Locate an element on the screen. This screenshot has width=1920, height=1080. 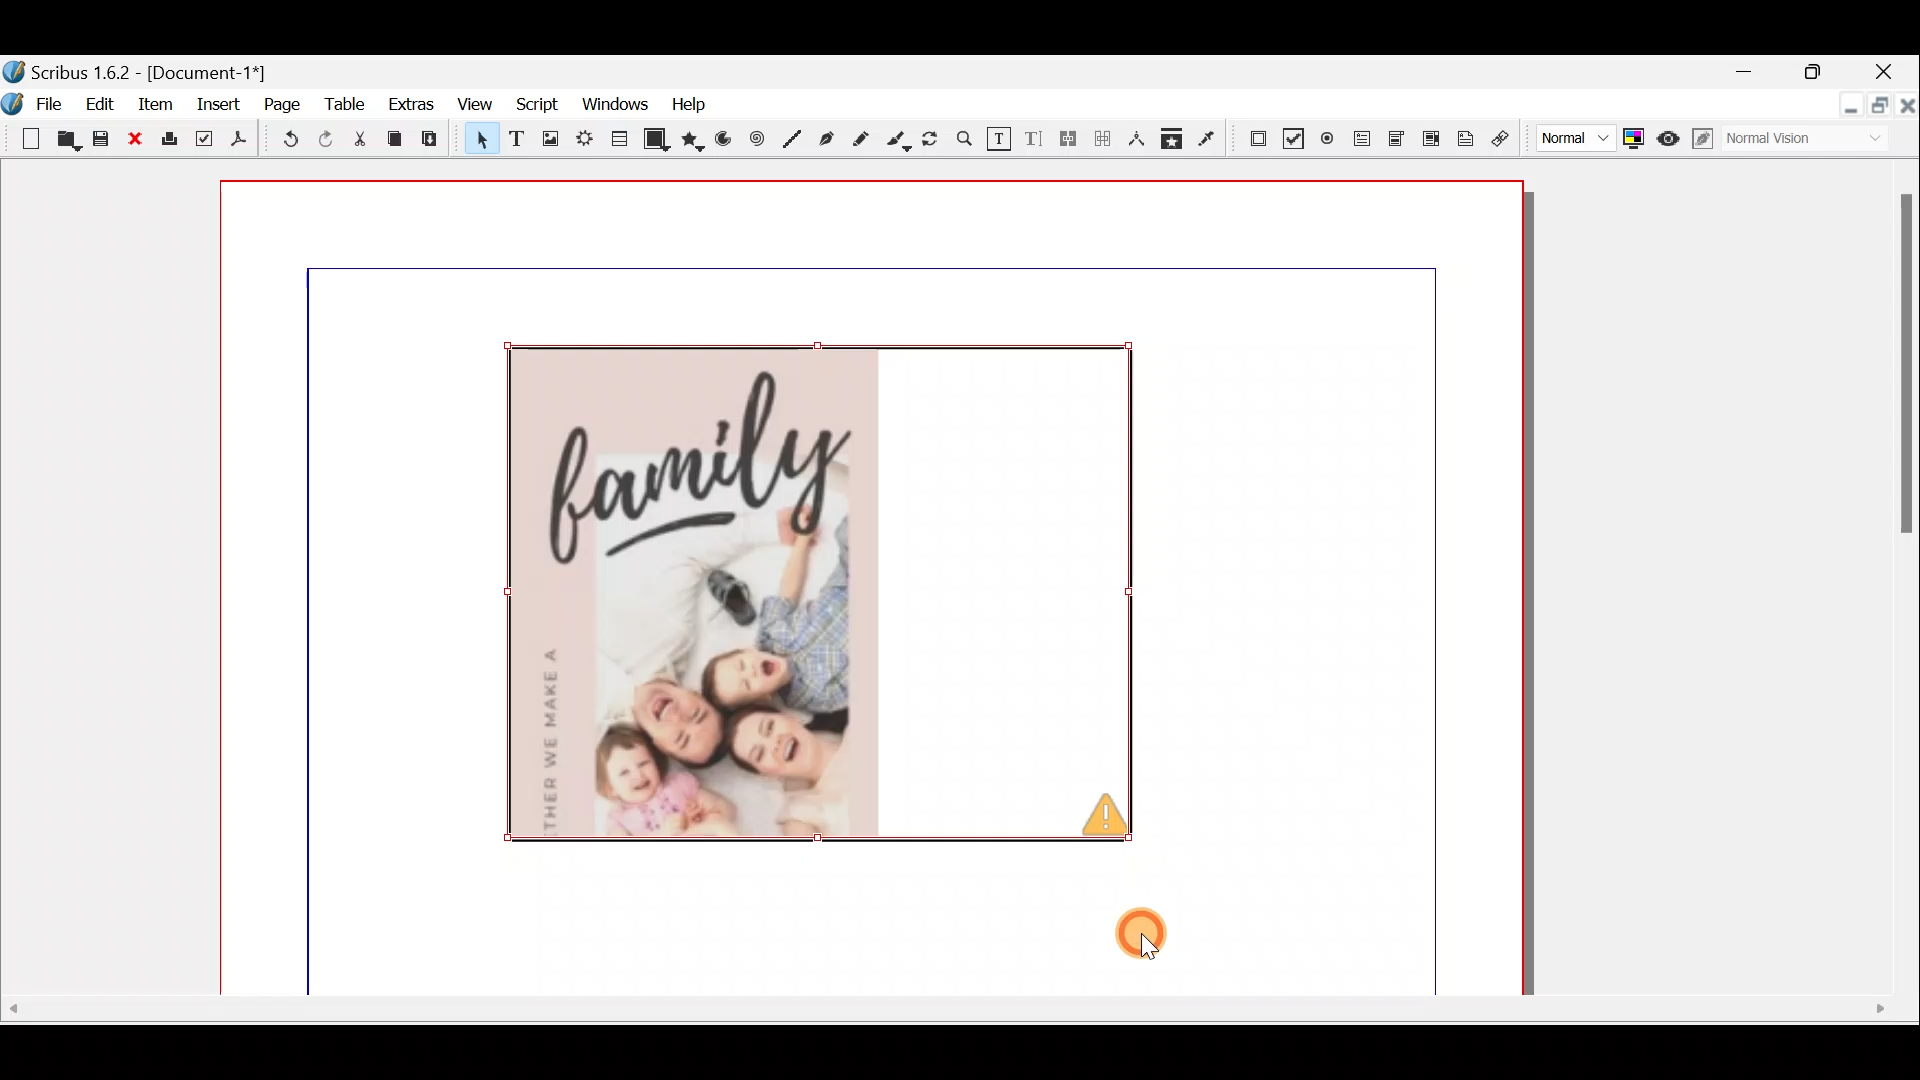
Close is located at coordinates (1908, 109).